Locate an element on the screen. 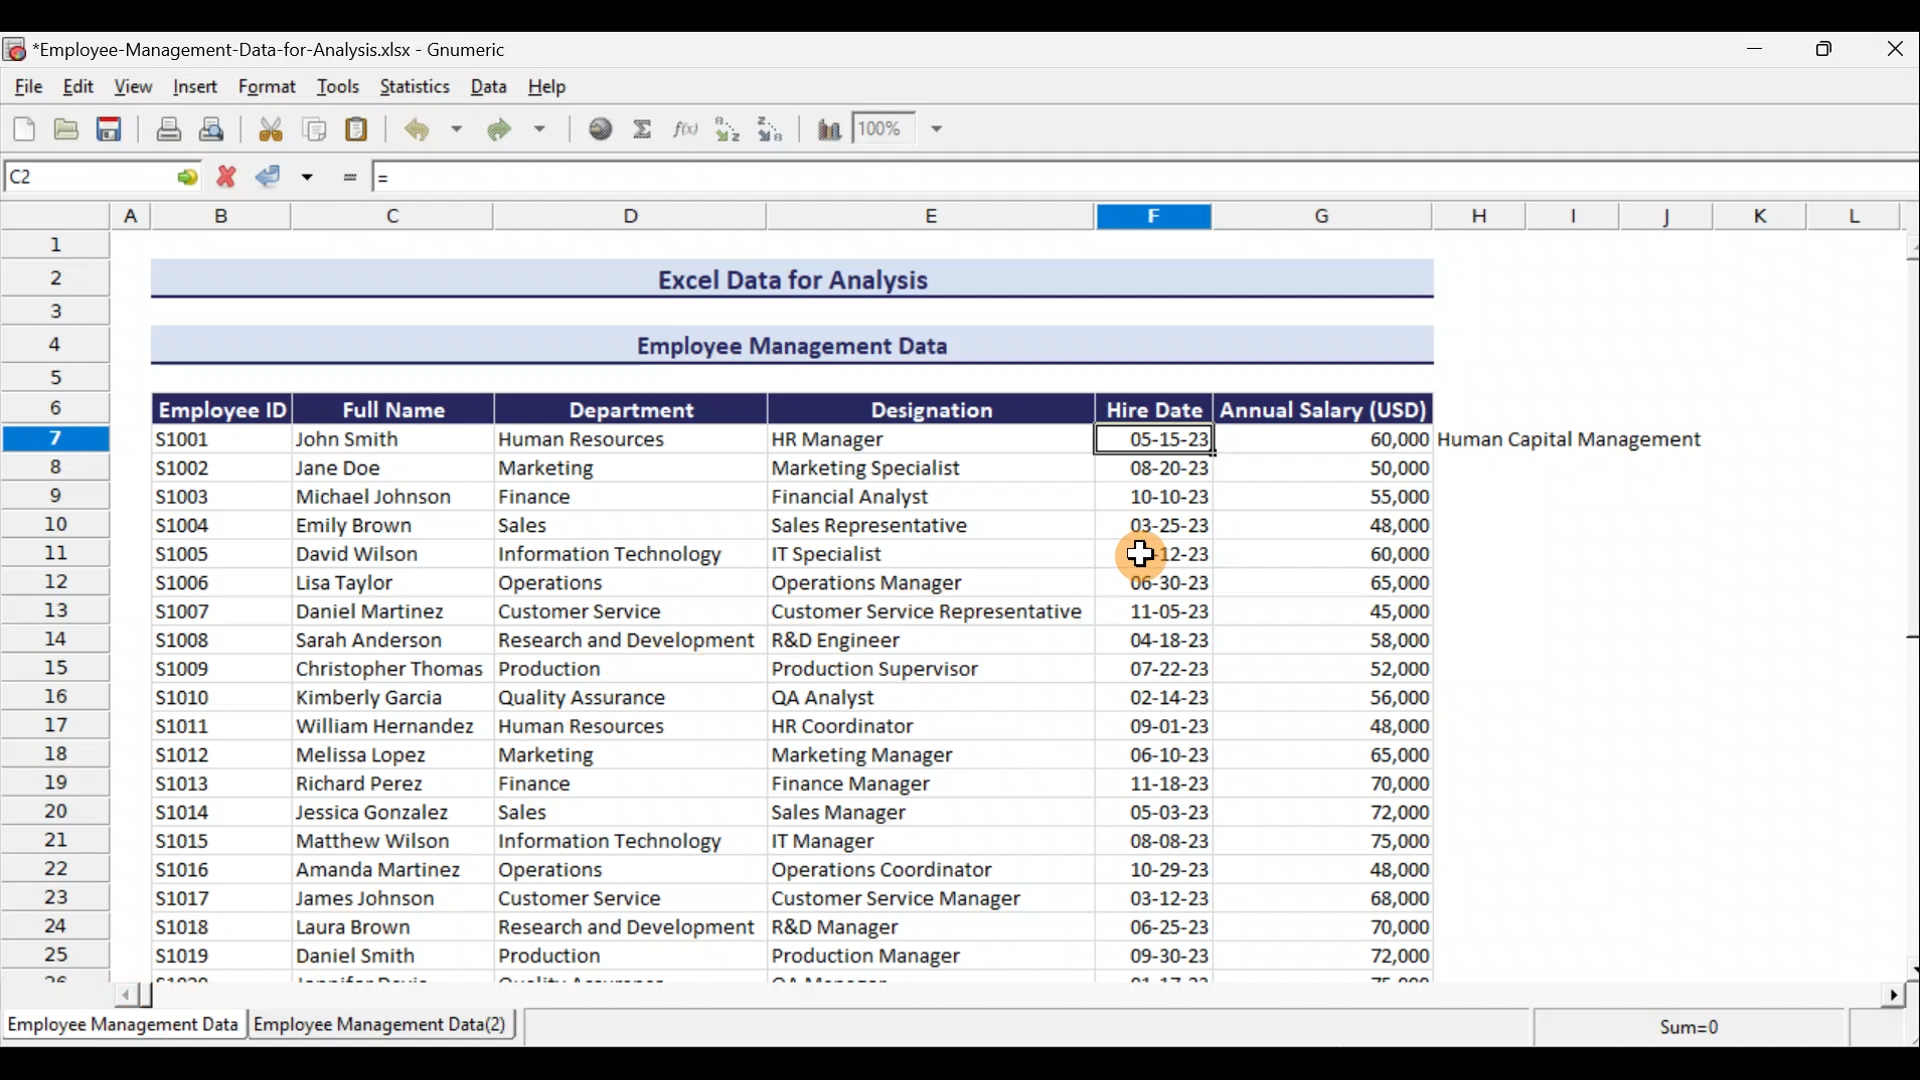 The height and width of the screenshot is (1080, 1920). Accept change is located at coordinates (285, 181).